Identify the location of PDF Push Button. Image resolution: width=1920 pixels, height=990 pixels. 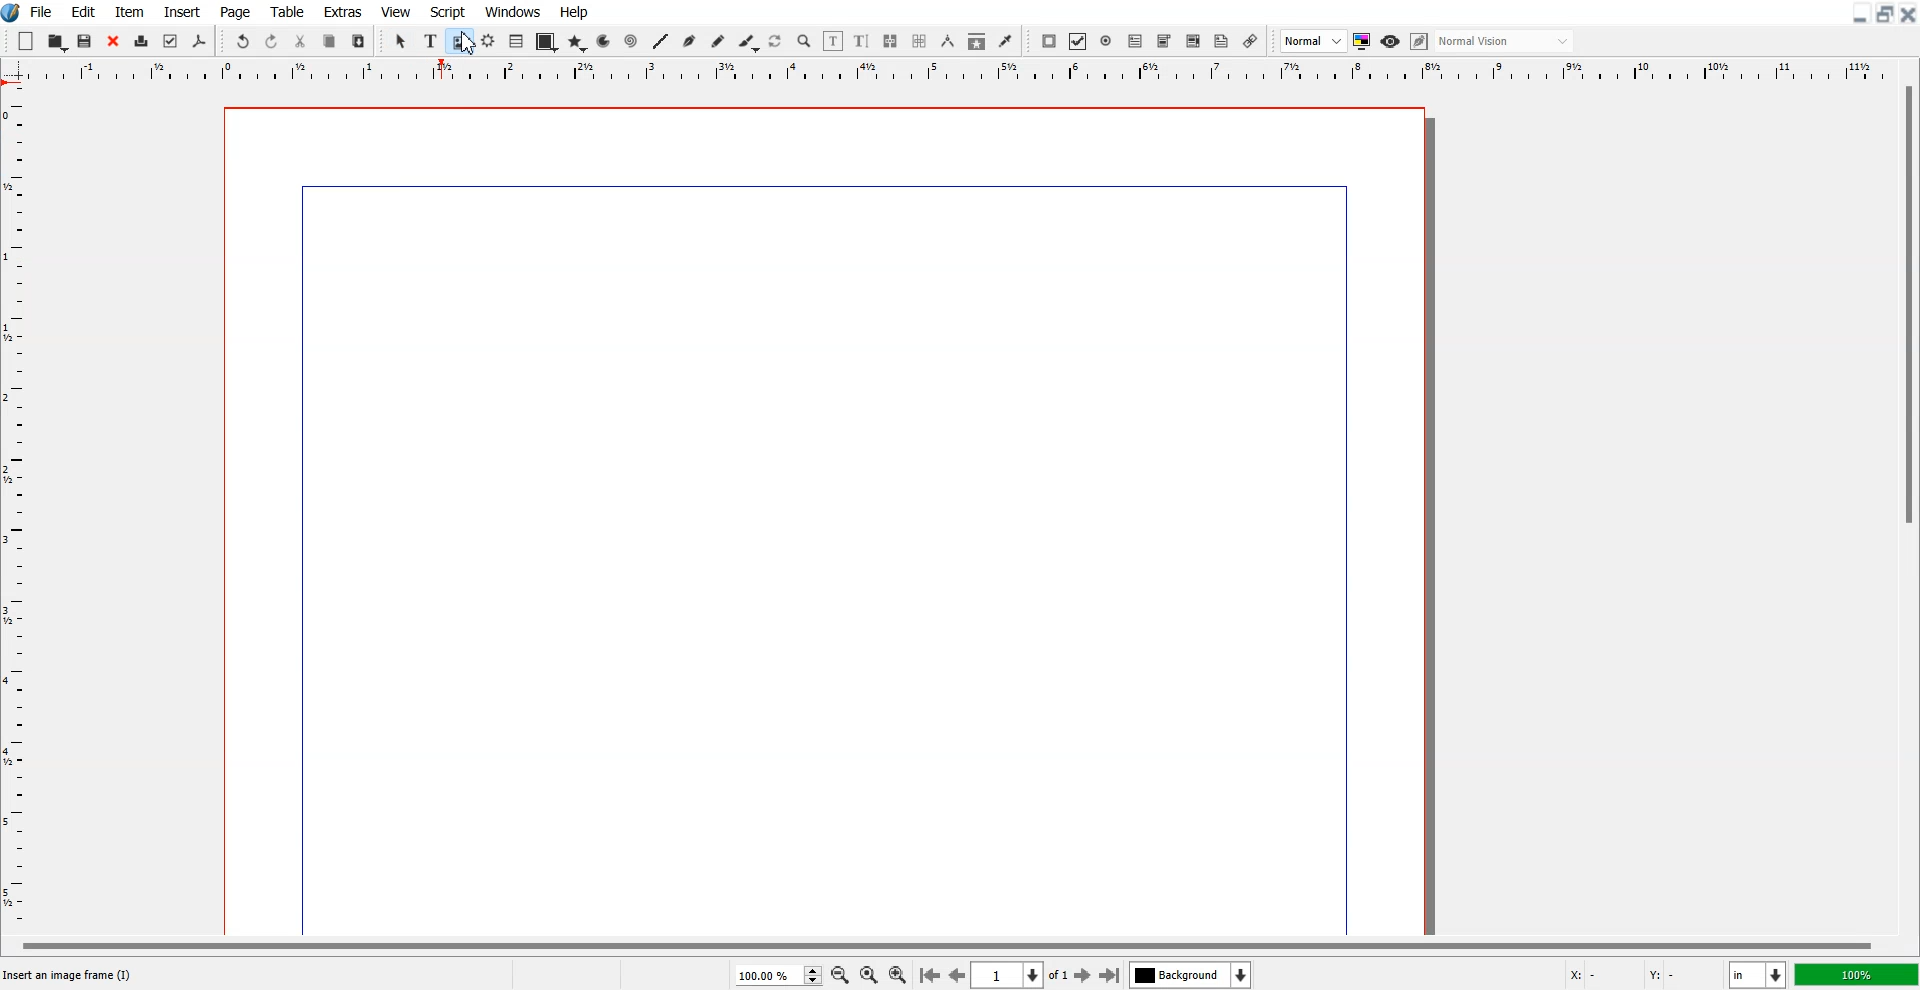
(1050, 41).